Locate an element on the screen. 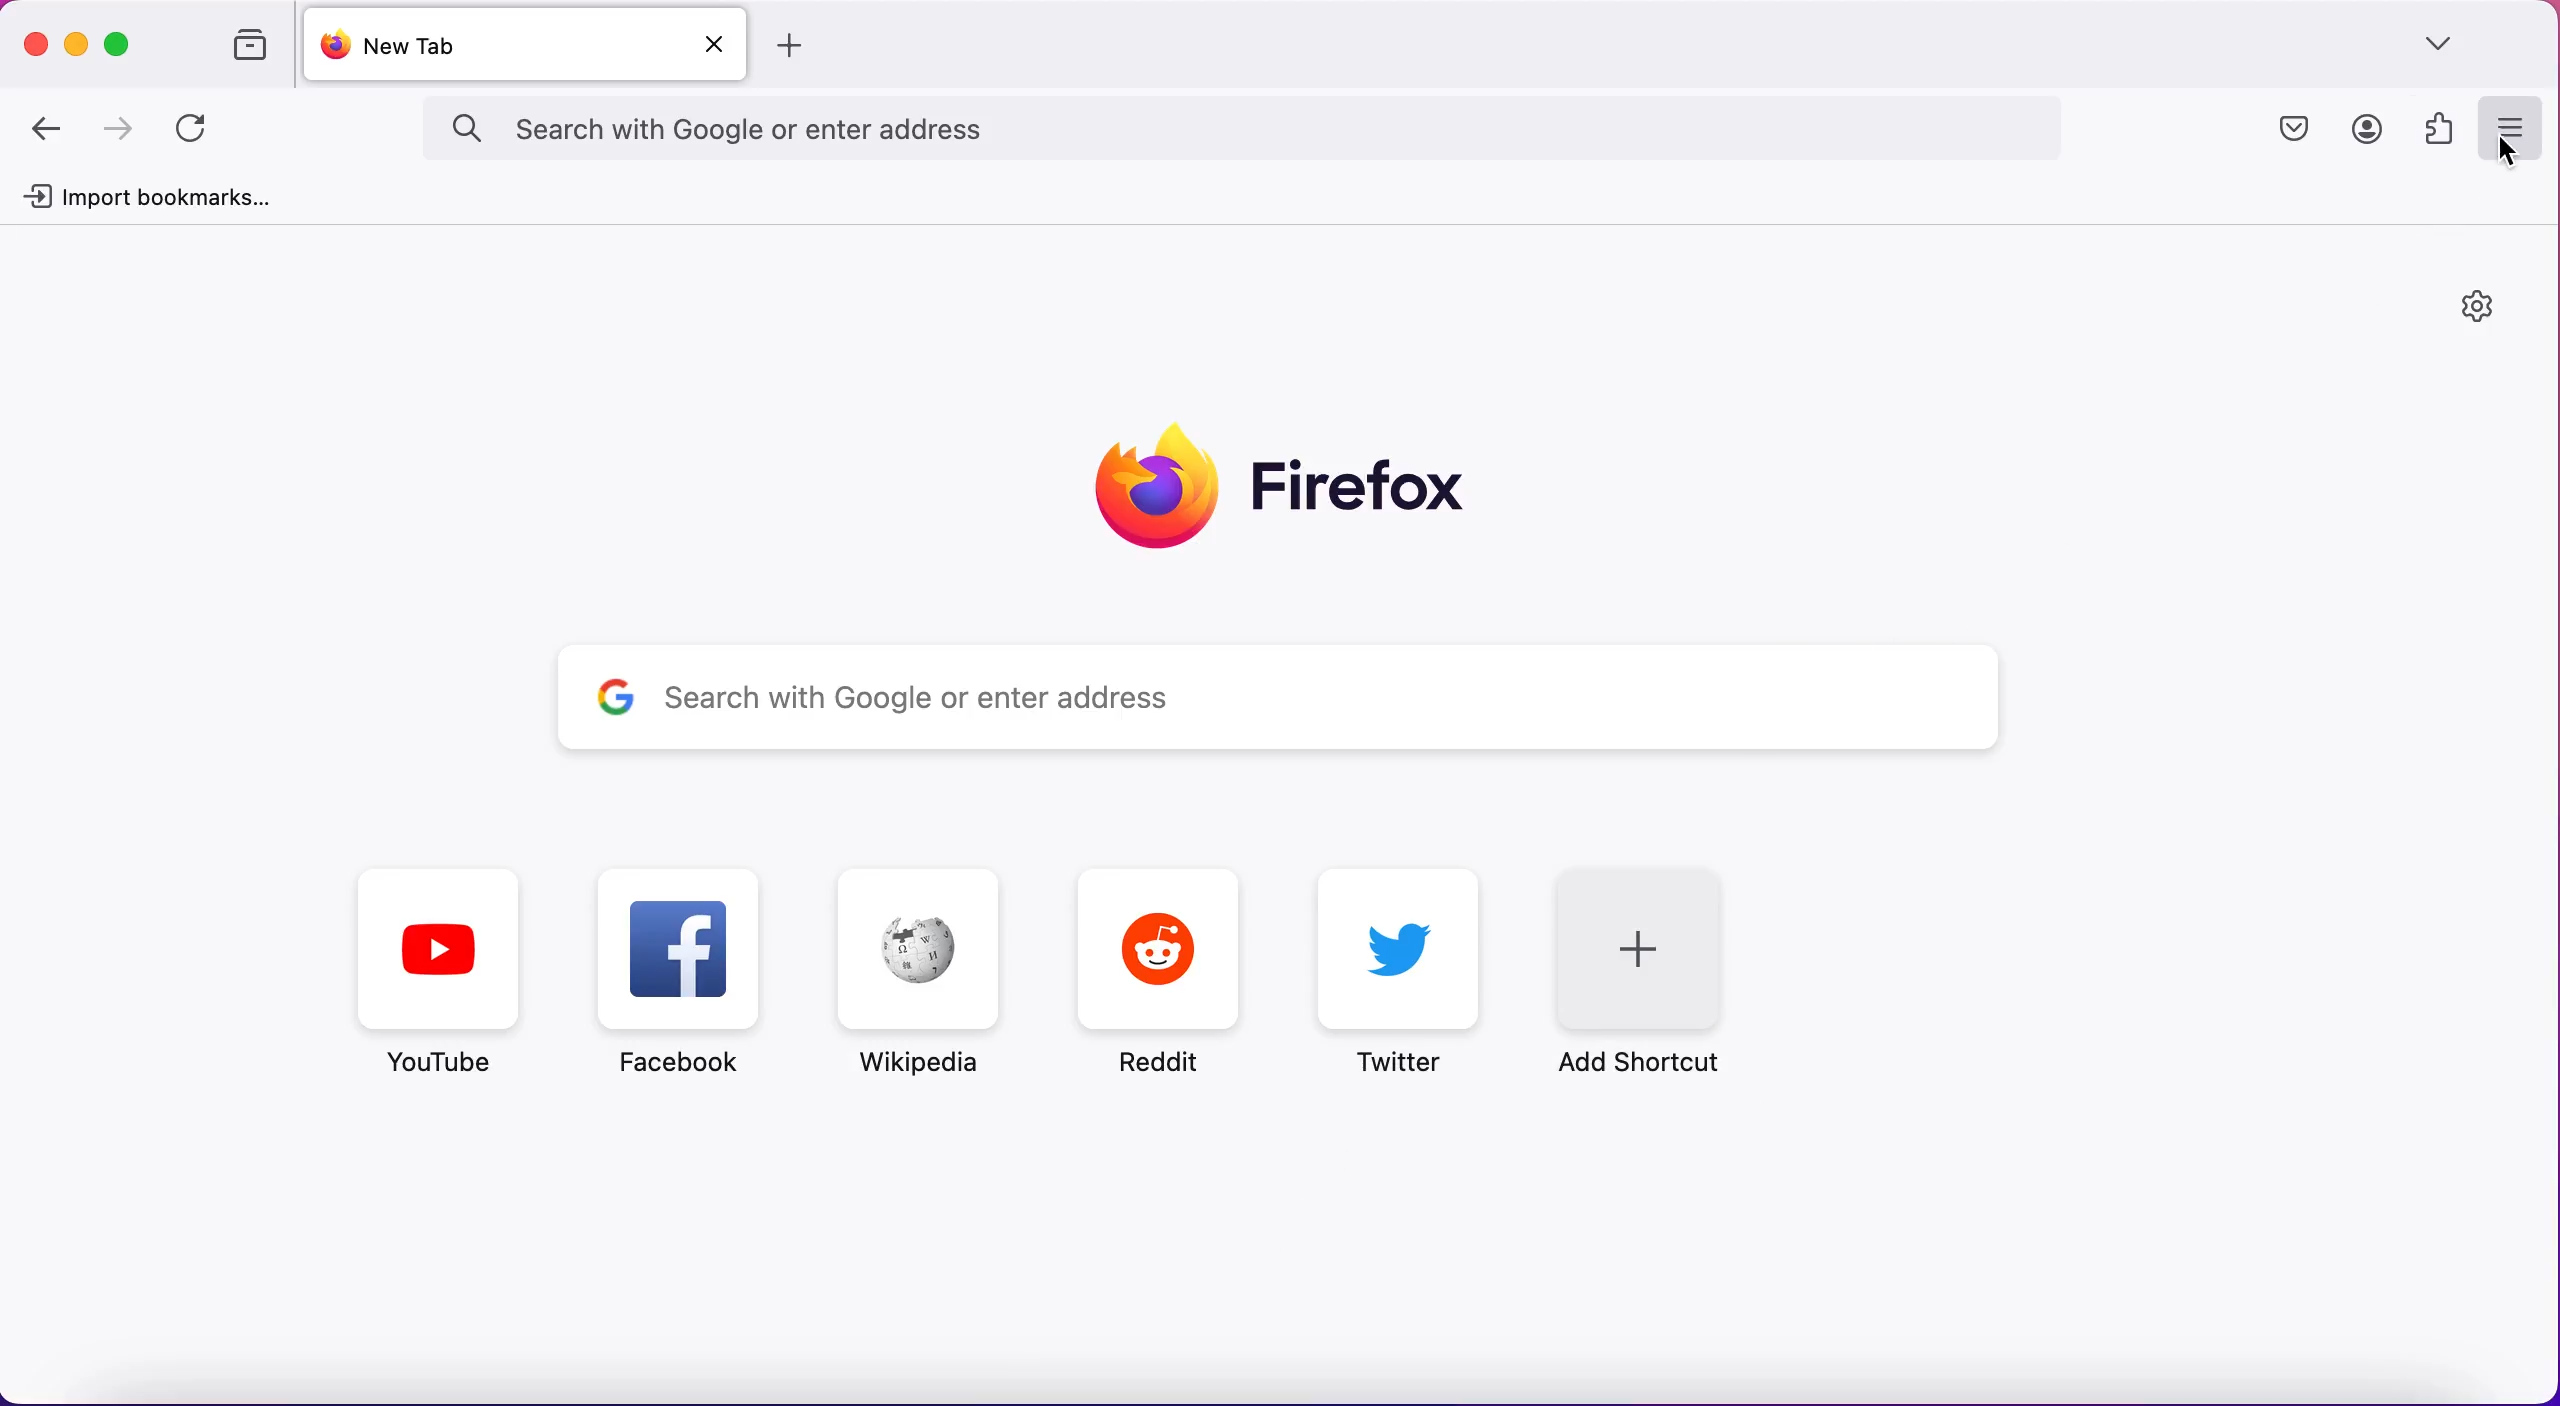 This screenshot has width=2560, height=1406. open application menu is located at coordinates (2509, 129).